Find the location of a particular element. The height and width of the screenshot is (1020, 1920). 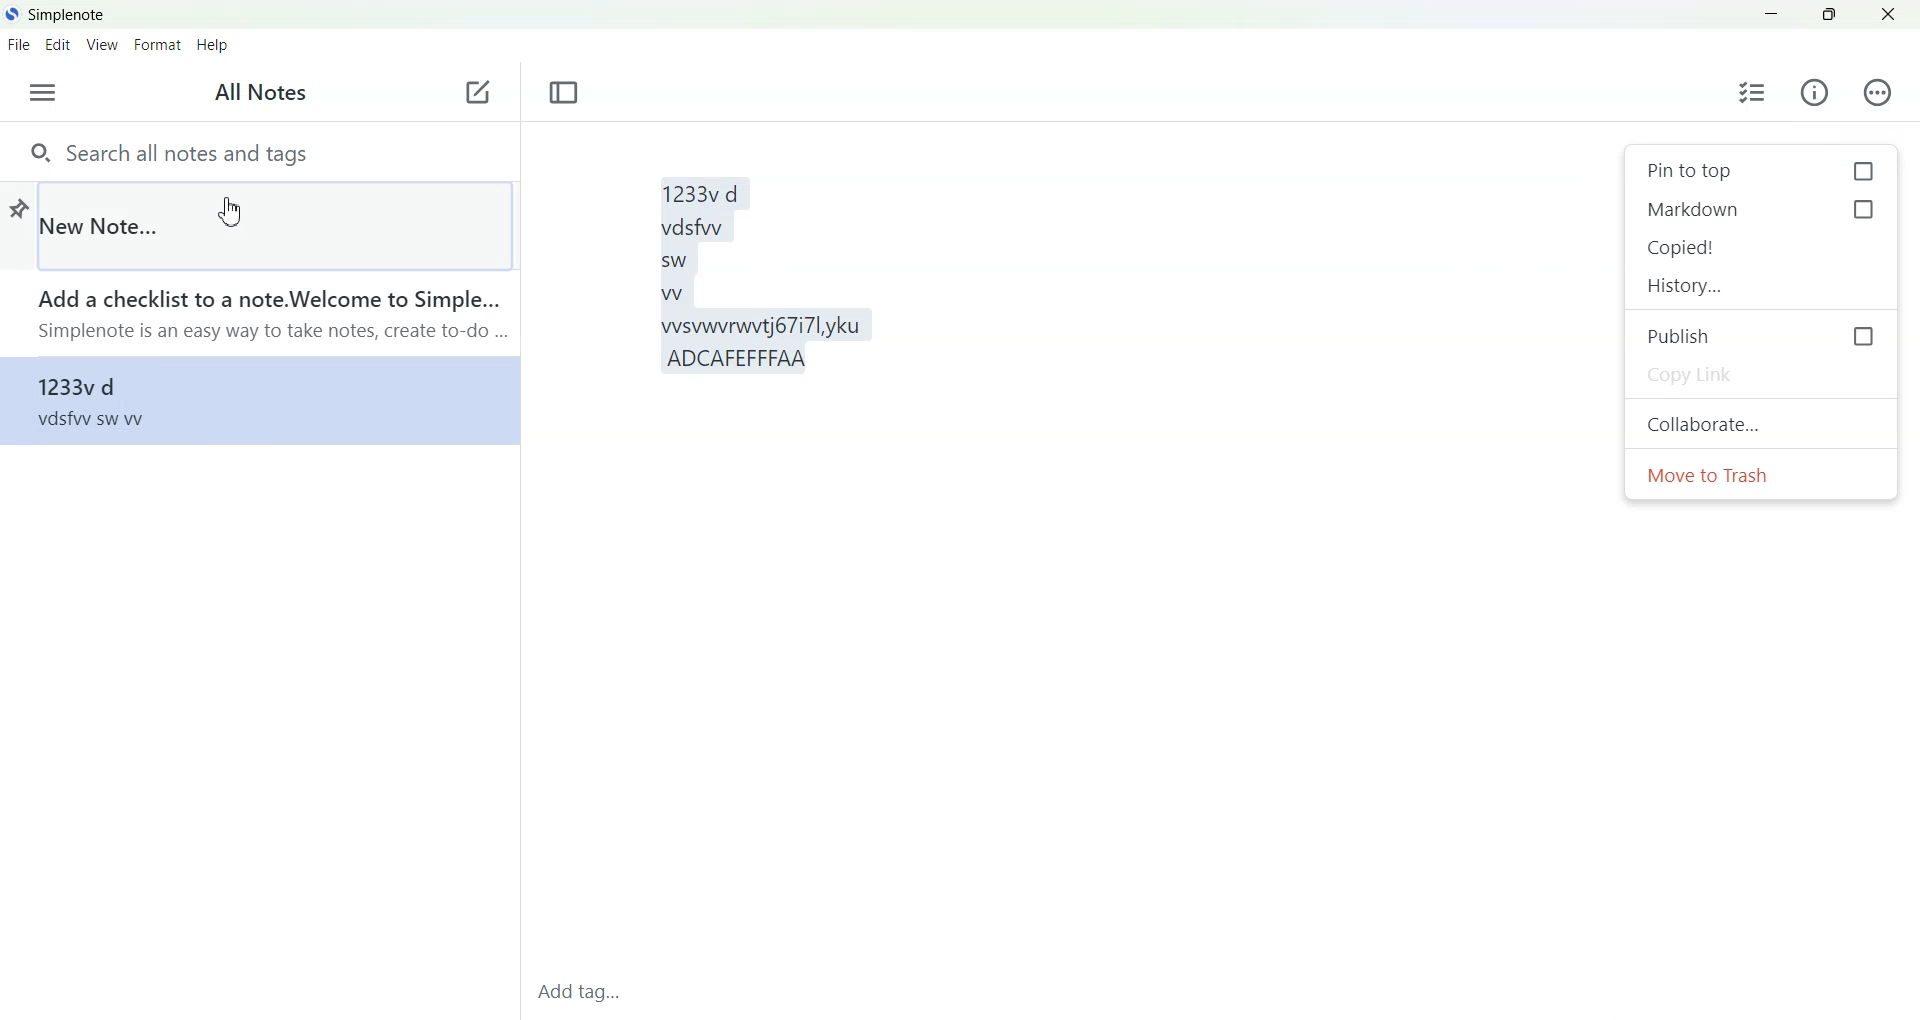

File is located at coordinates (18, 44).